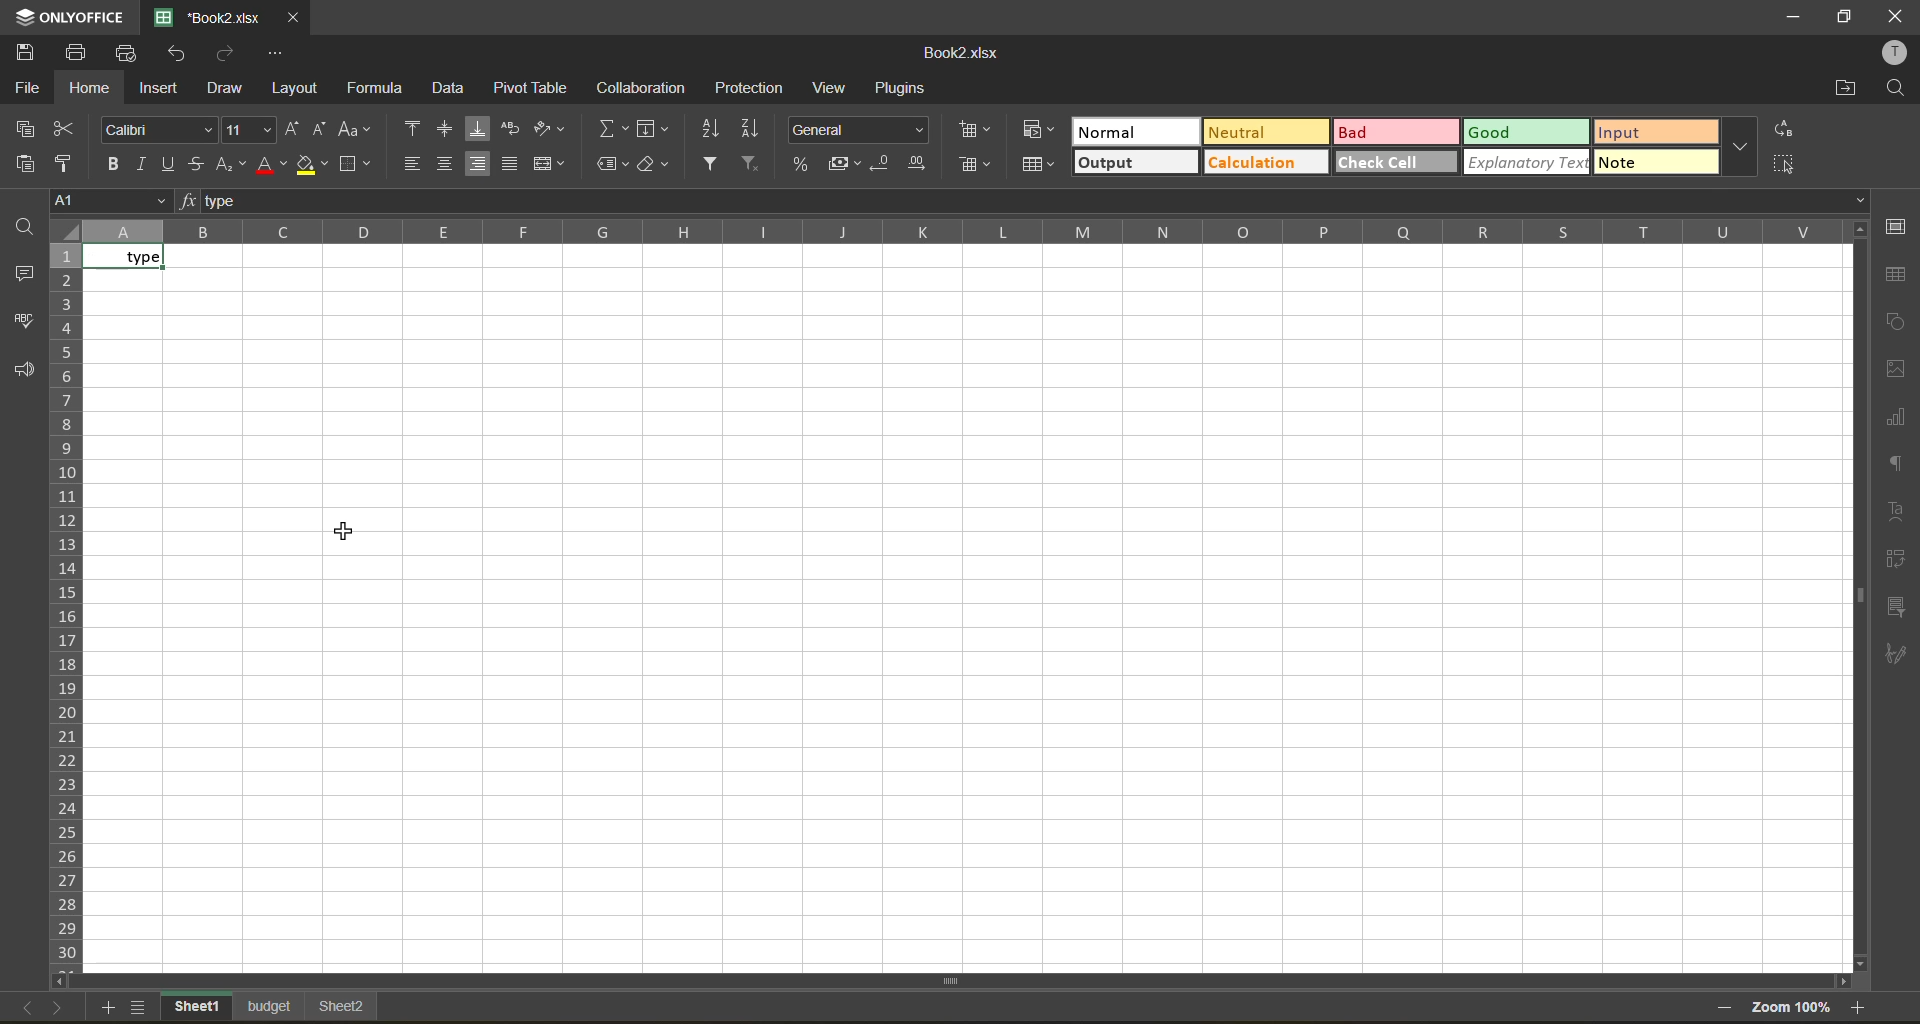  Describe the element at coordinates (30, 129) in the screenshot. I see `copy` at that location.